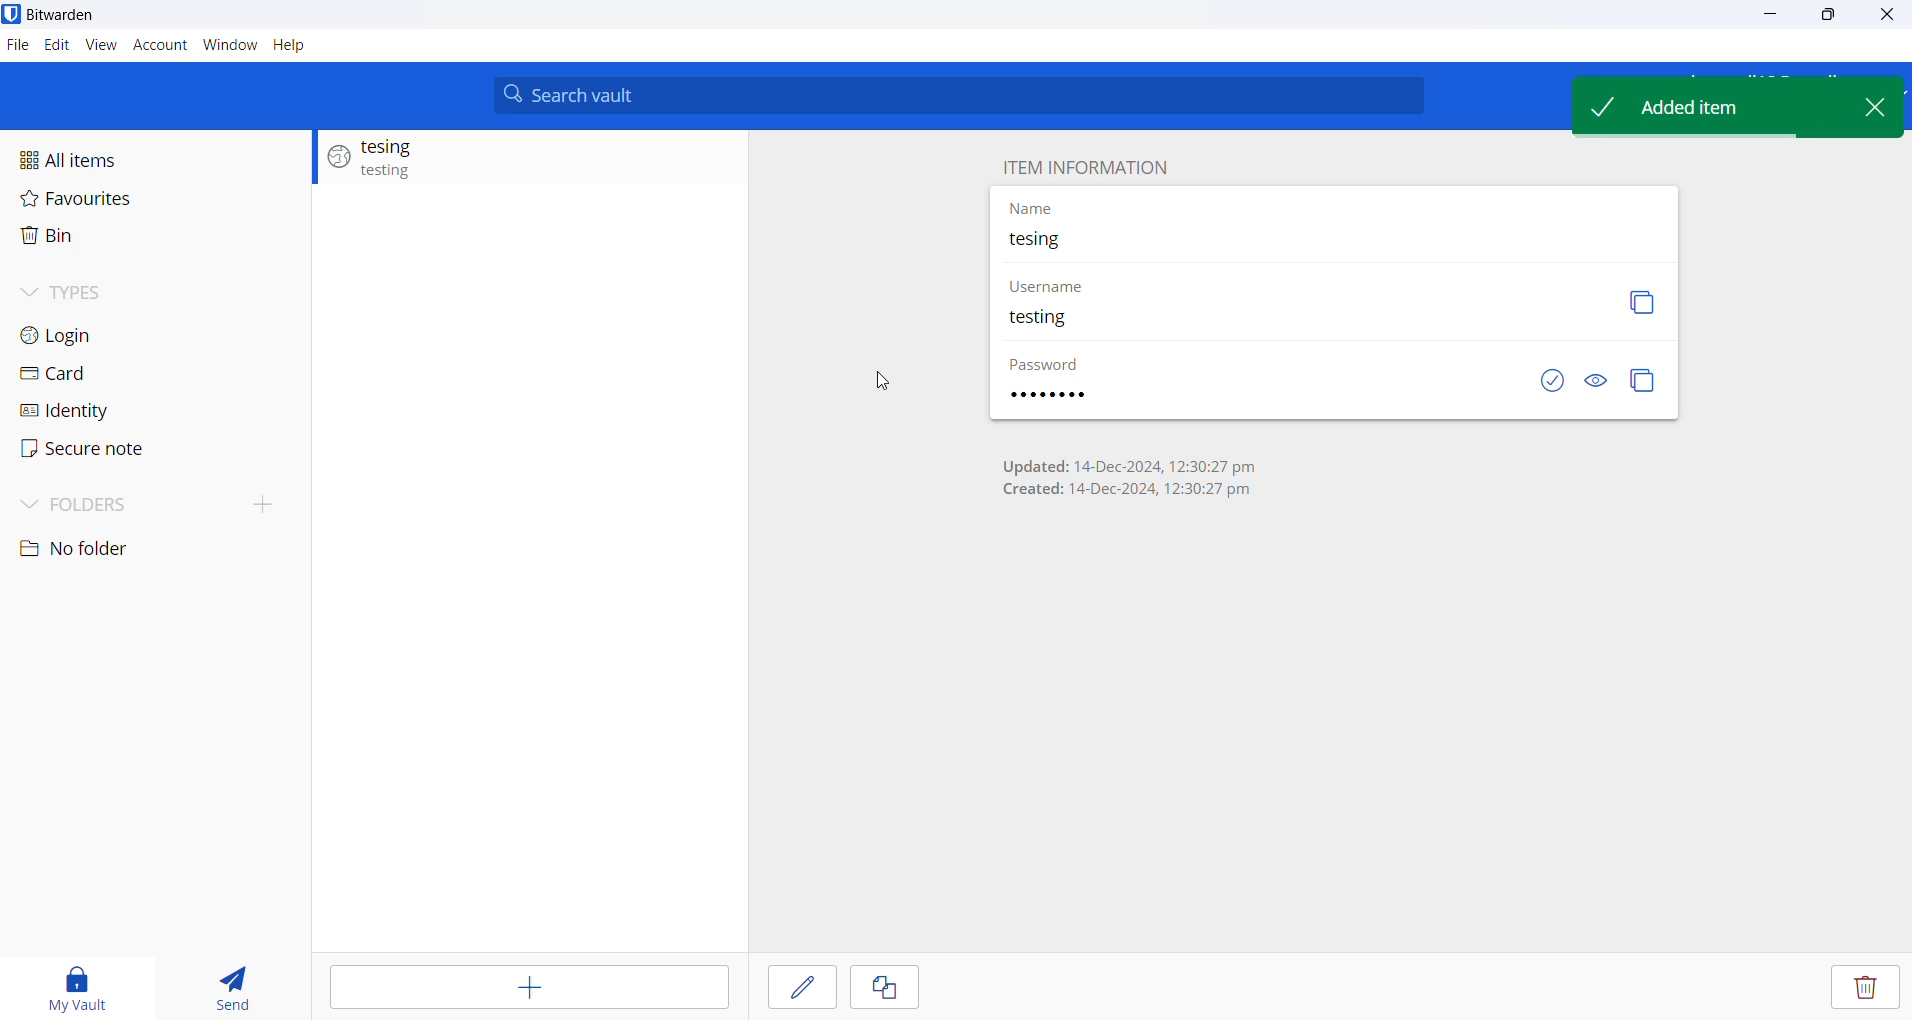 The image size is (1912, 1020). Describe the element at coordinates (1602, 386) in the screenshot. I see `show or hide` at that location.